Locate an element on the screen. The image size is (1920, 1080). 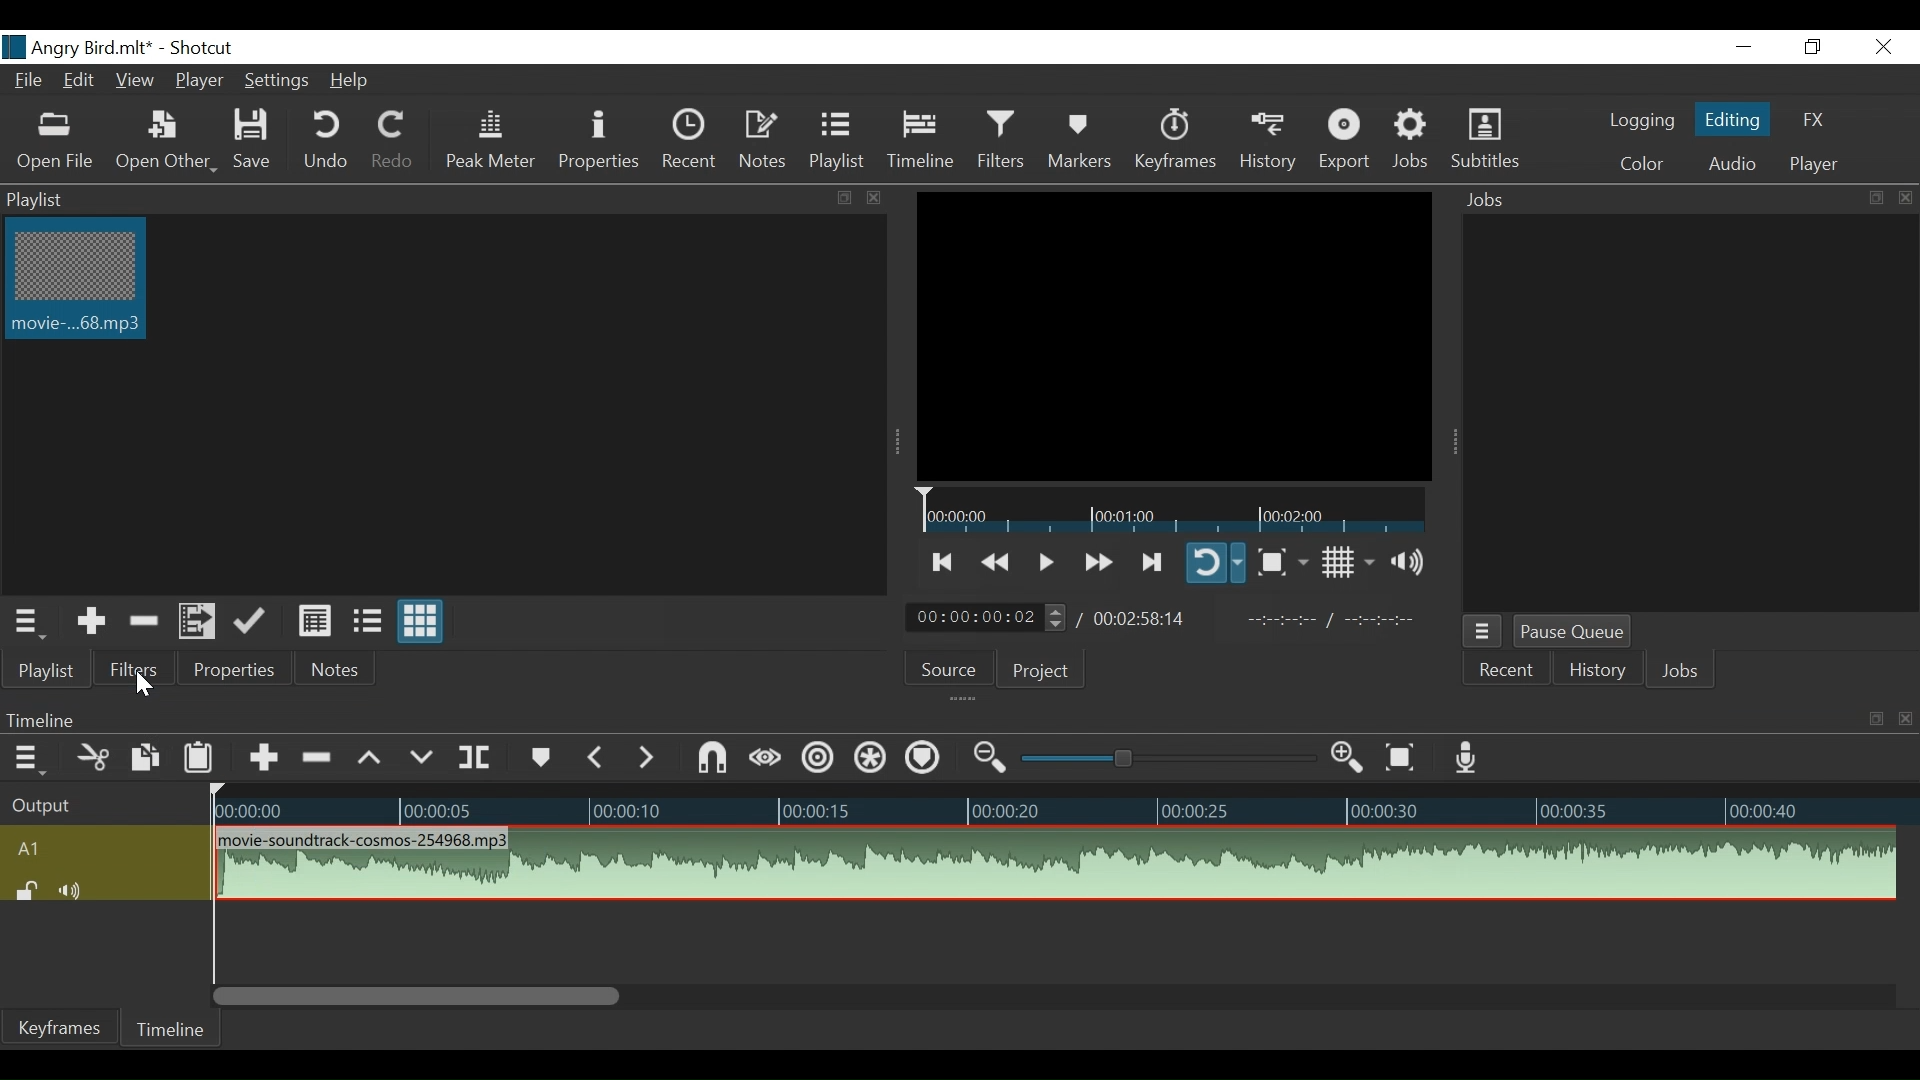
History is located at coordinates (1267, 141).